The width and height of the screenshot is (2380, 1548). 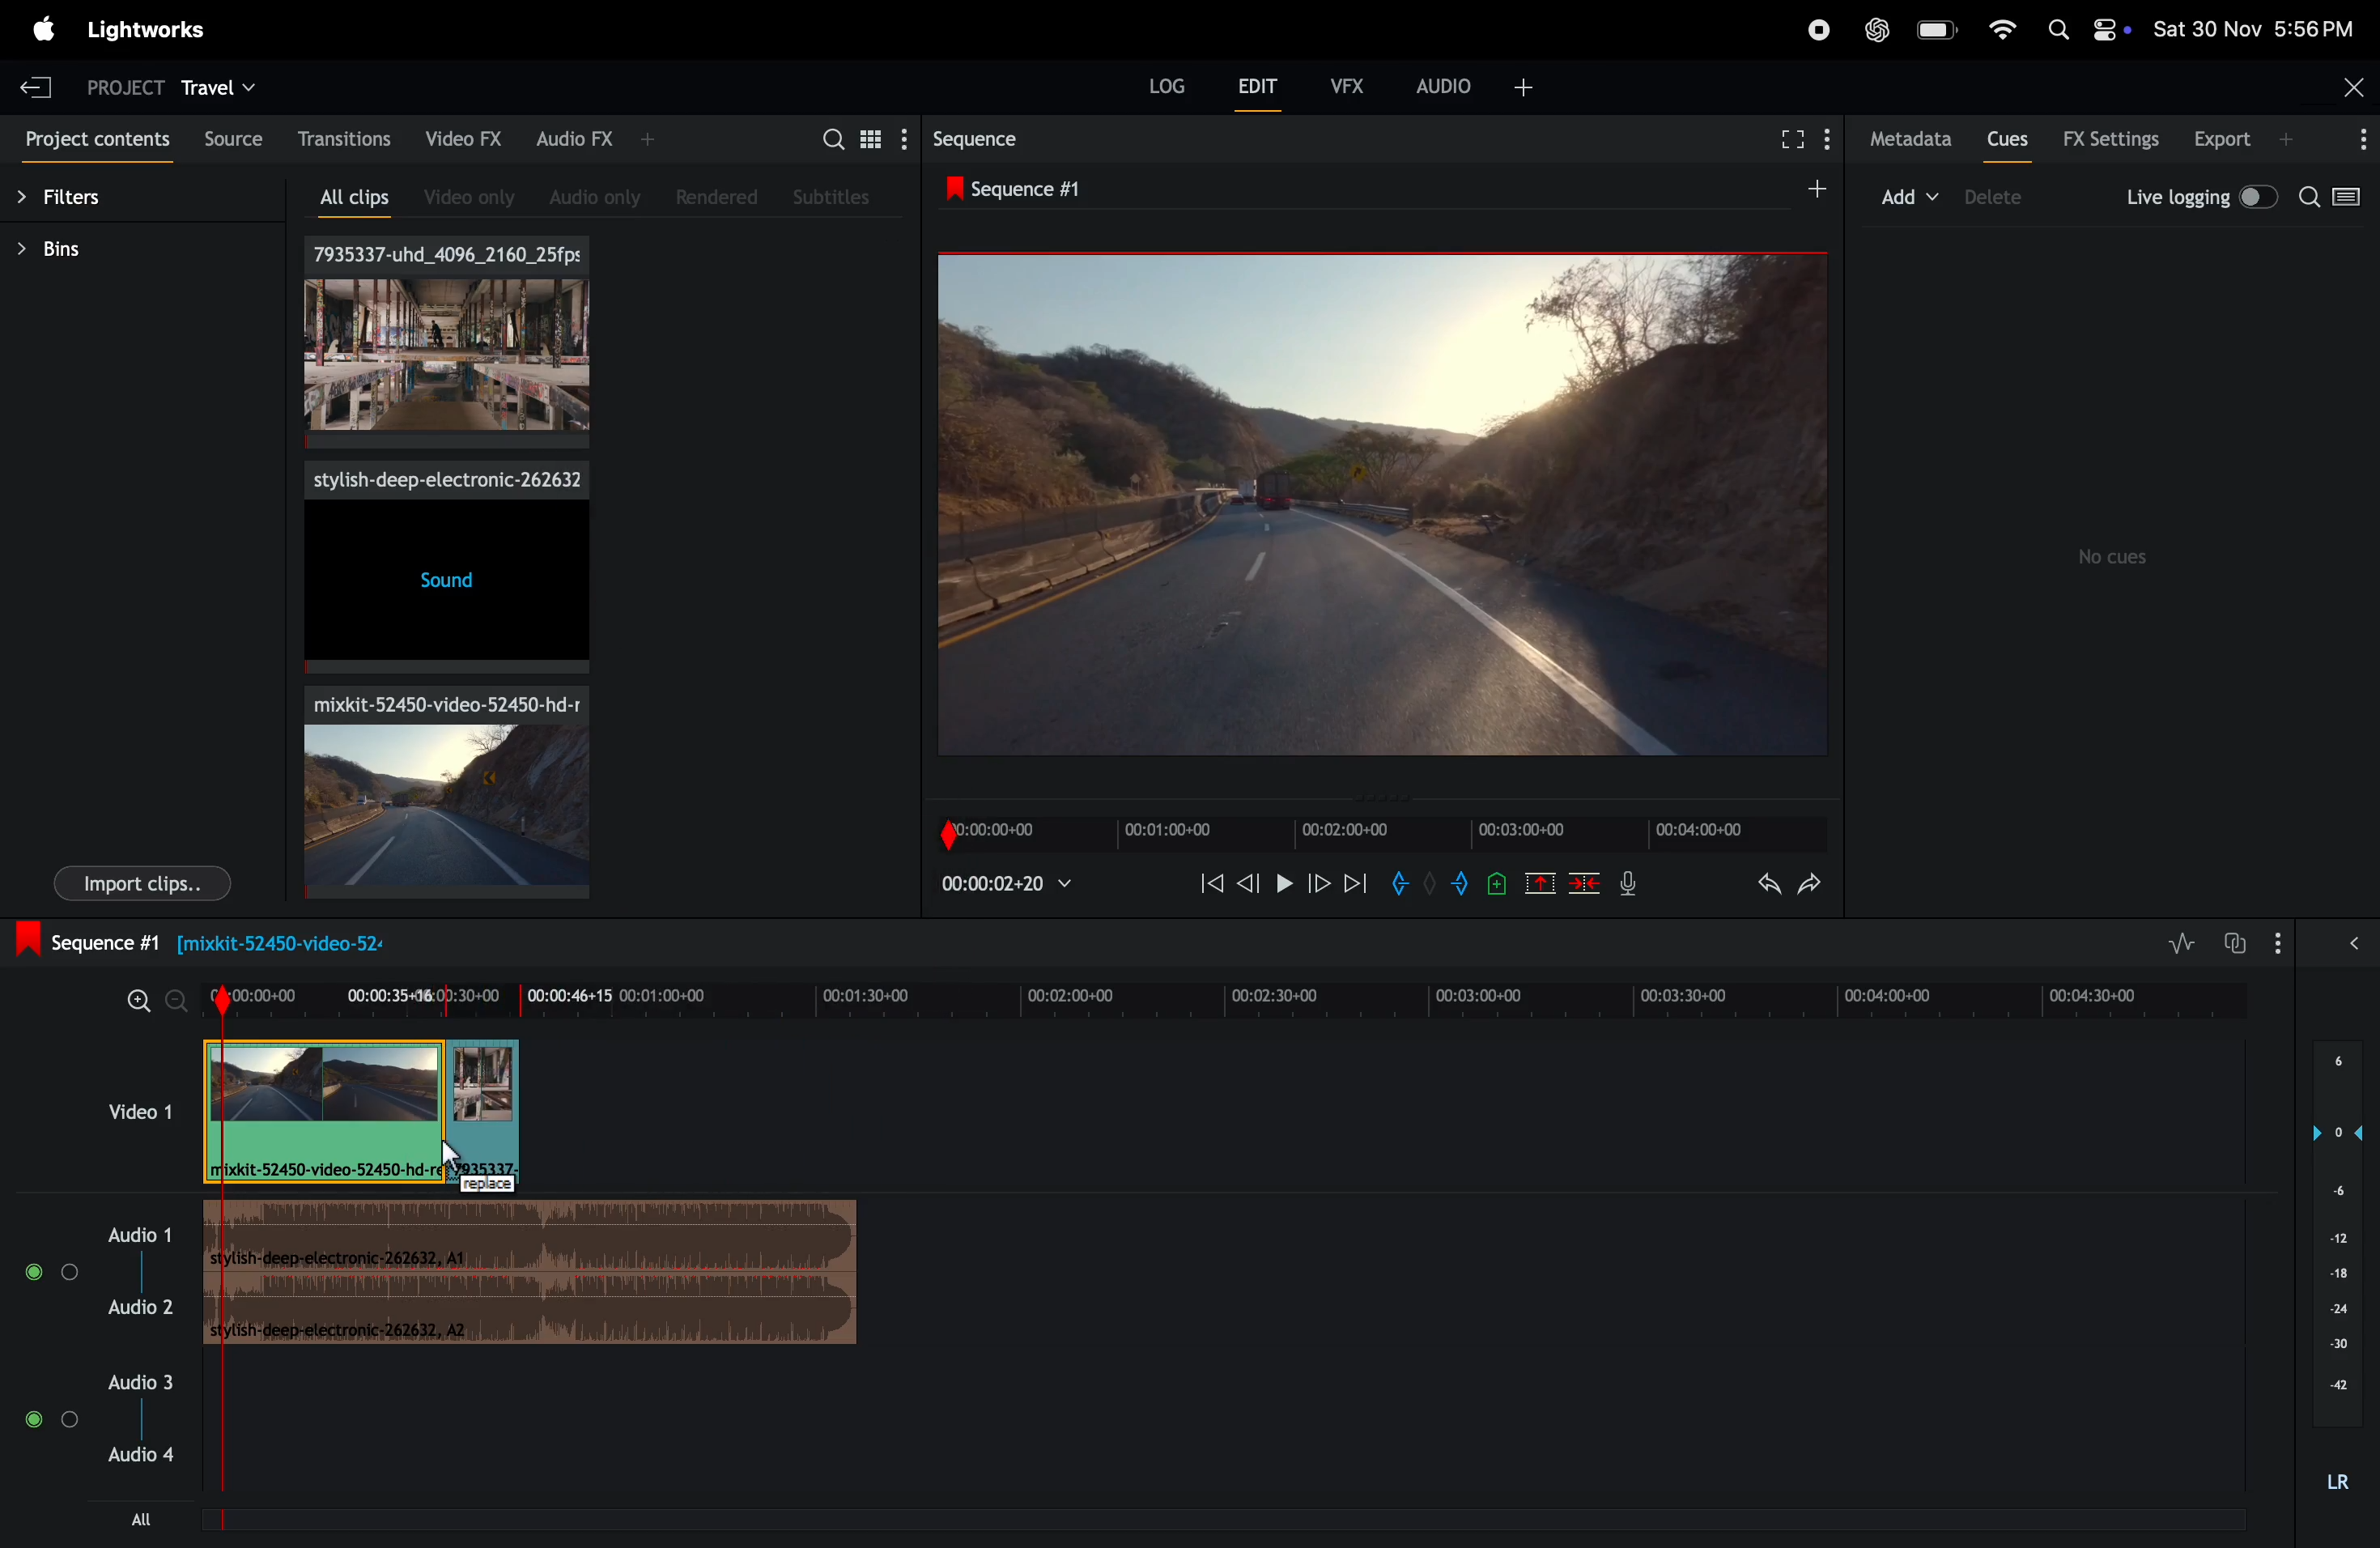 I want to click on add, so click(x=1802, y=191).